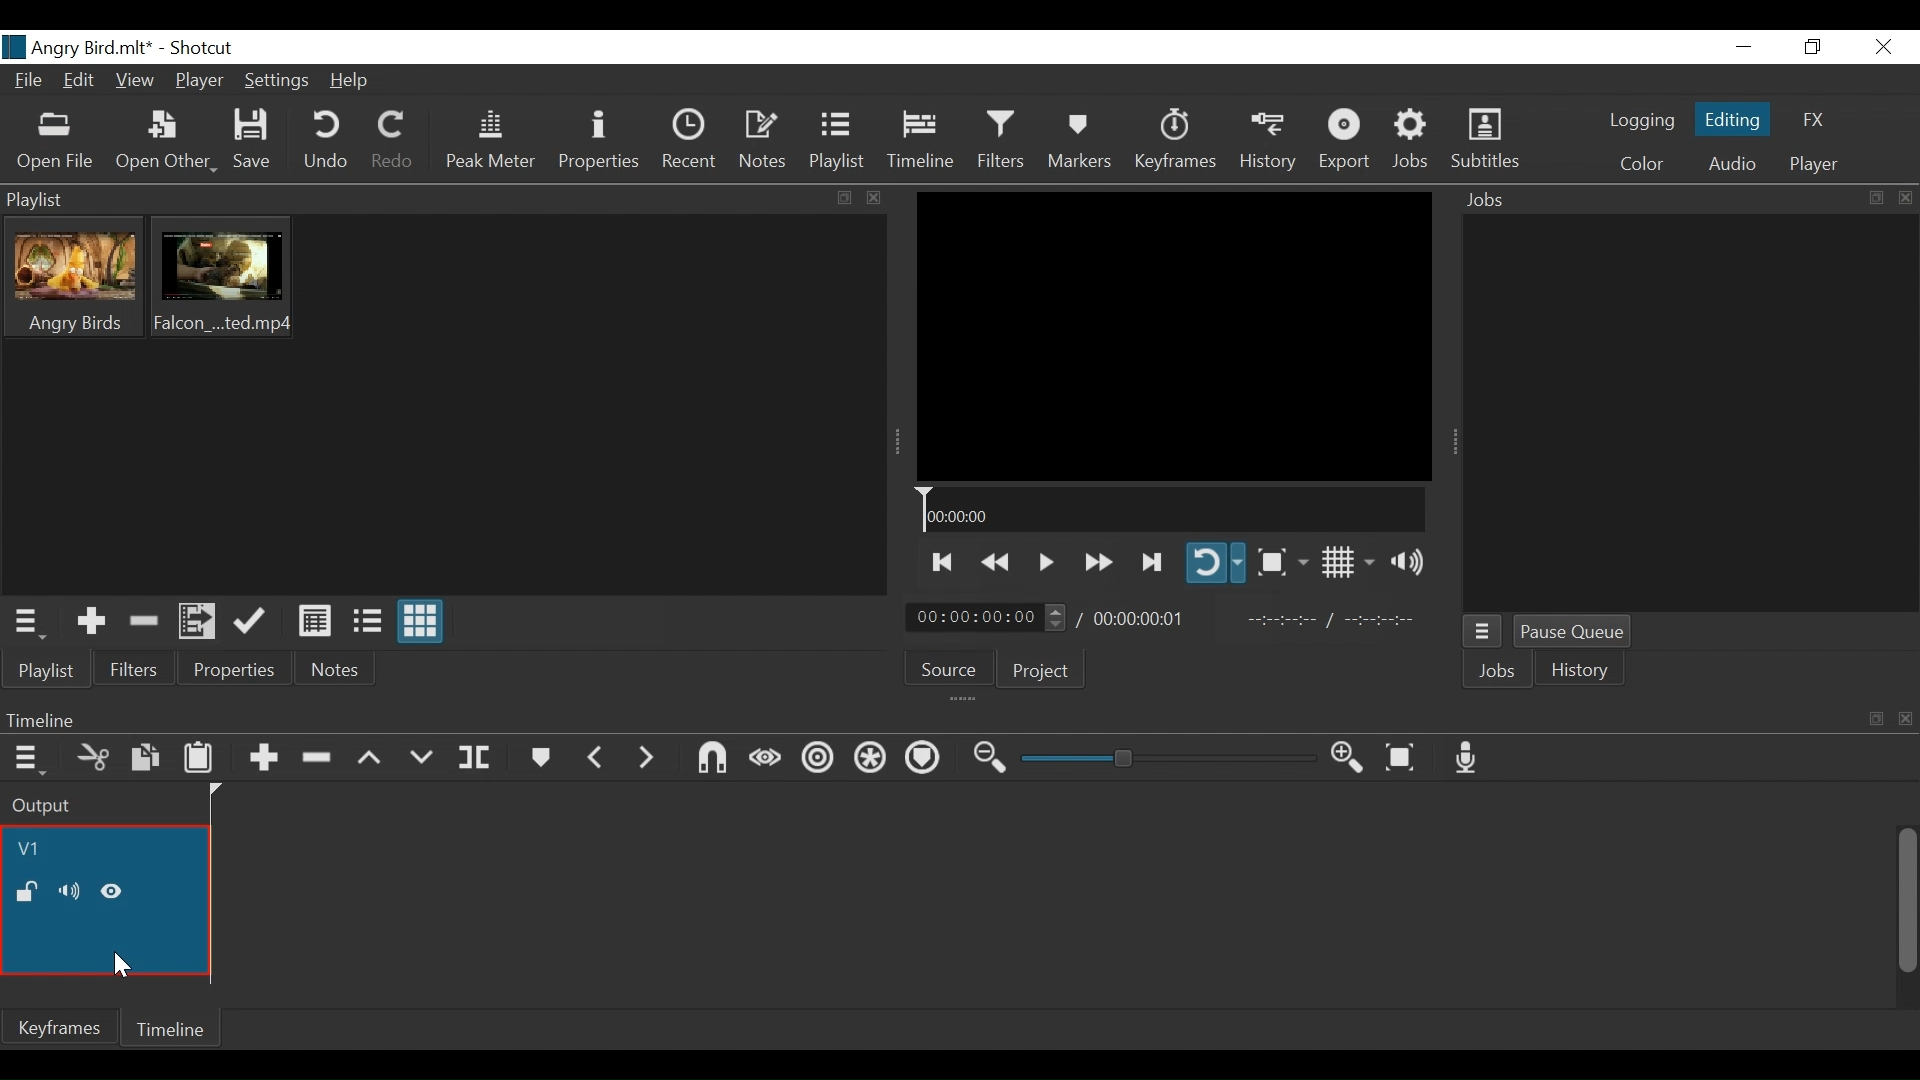 The image size is (1920, 1080). Describe the element at coordinates (1877, 198) in the screenshot. I see `expand` at that location.